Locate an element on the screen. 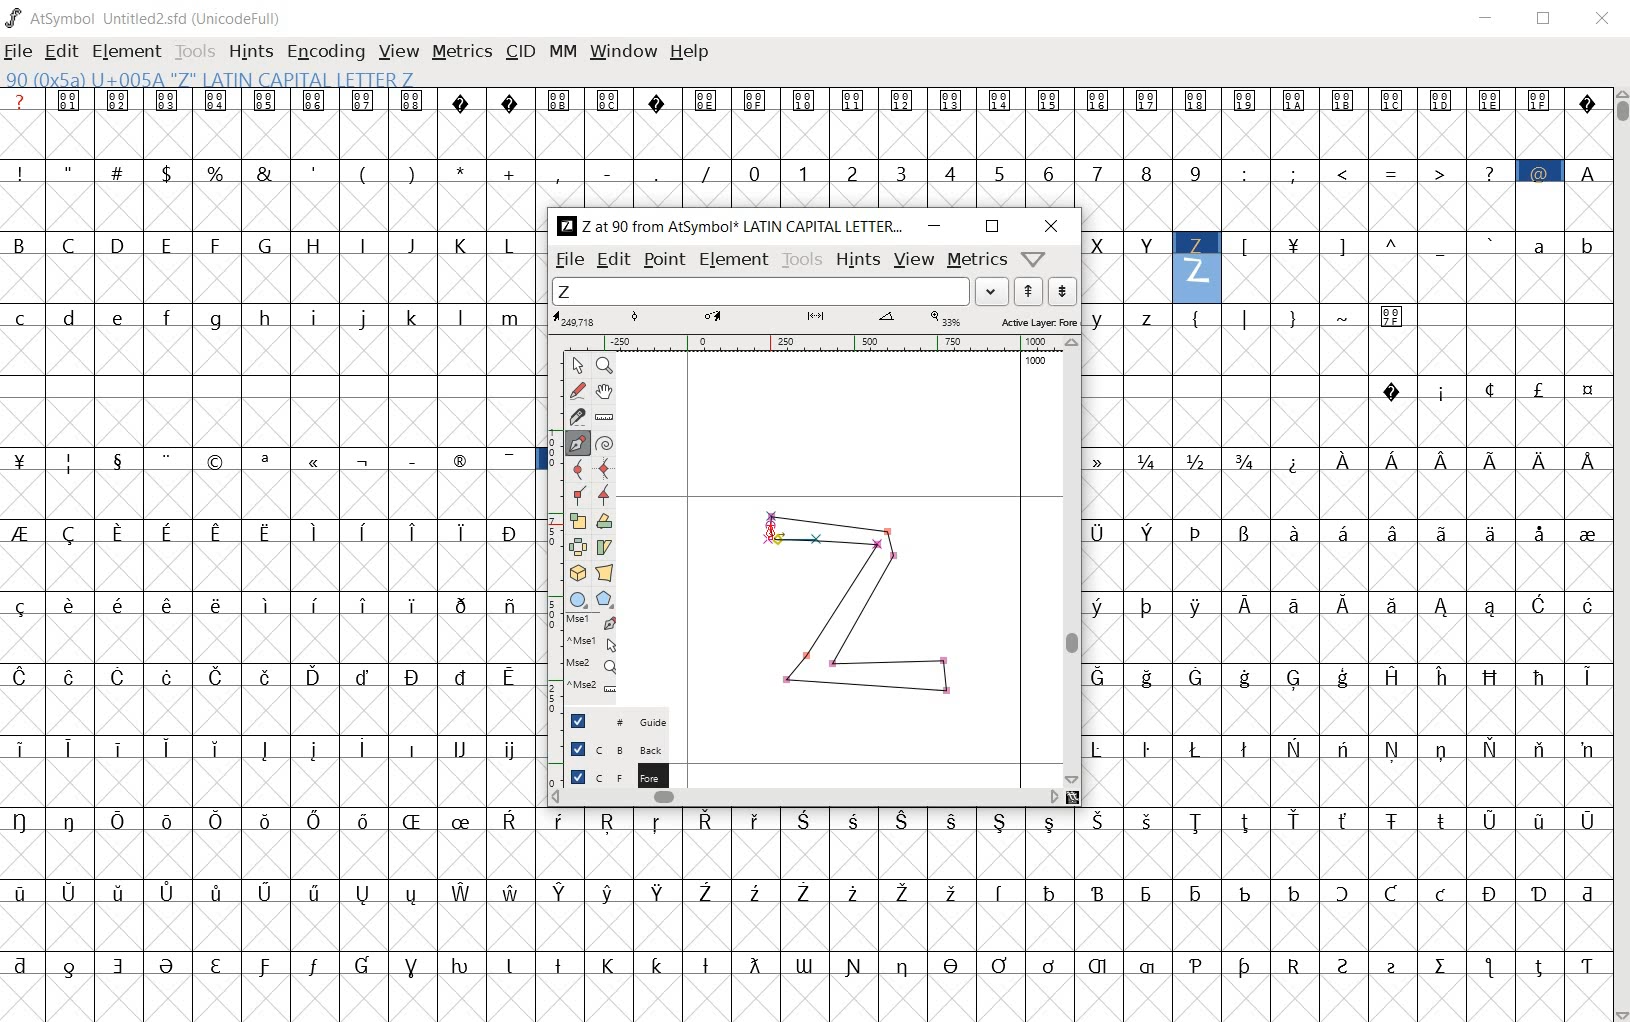 Image resolution: width=1630 pixels, height=1022 pixels. element is located at coordinates (734, 258).